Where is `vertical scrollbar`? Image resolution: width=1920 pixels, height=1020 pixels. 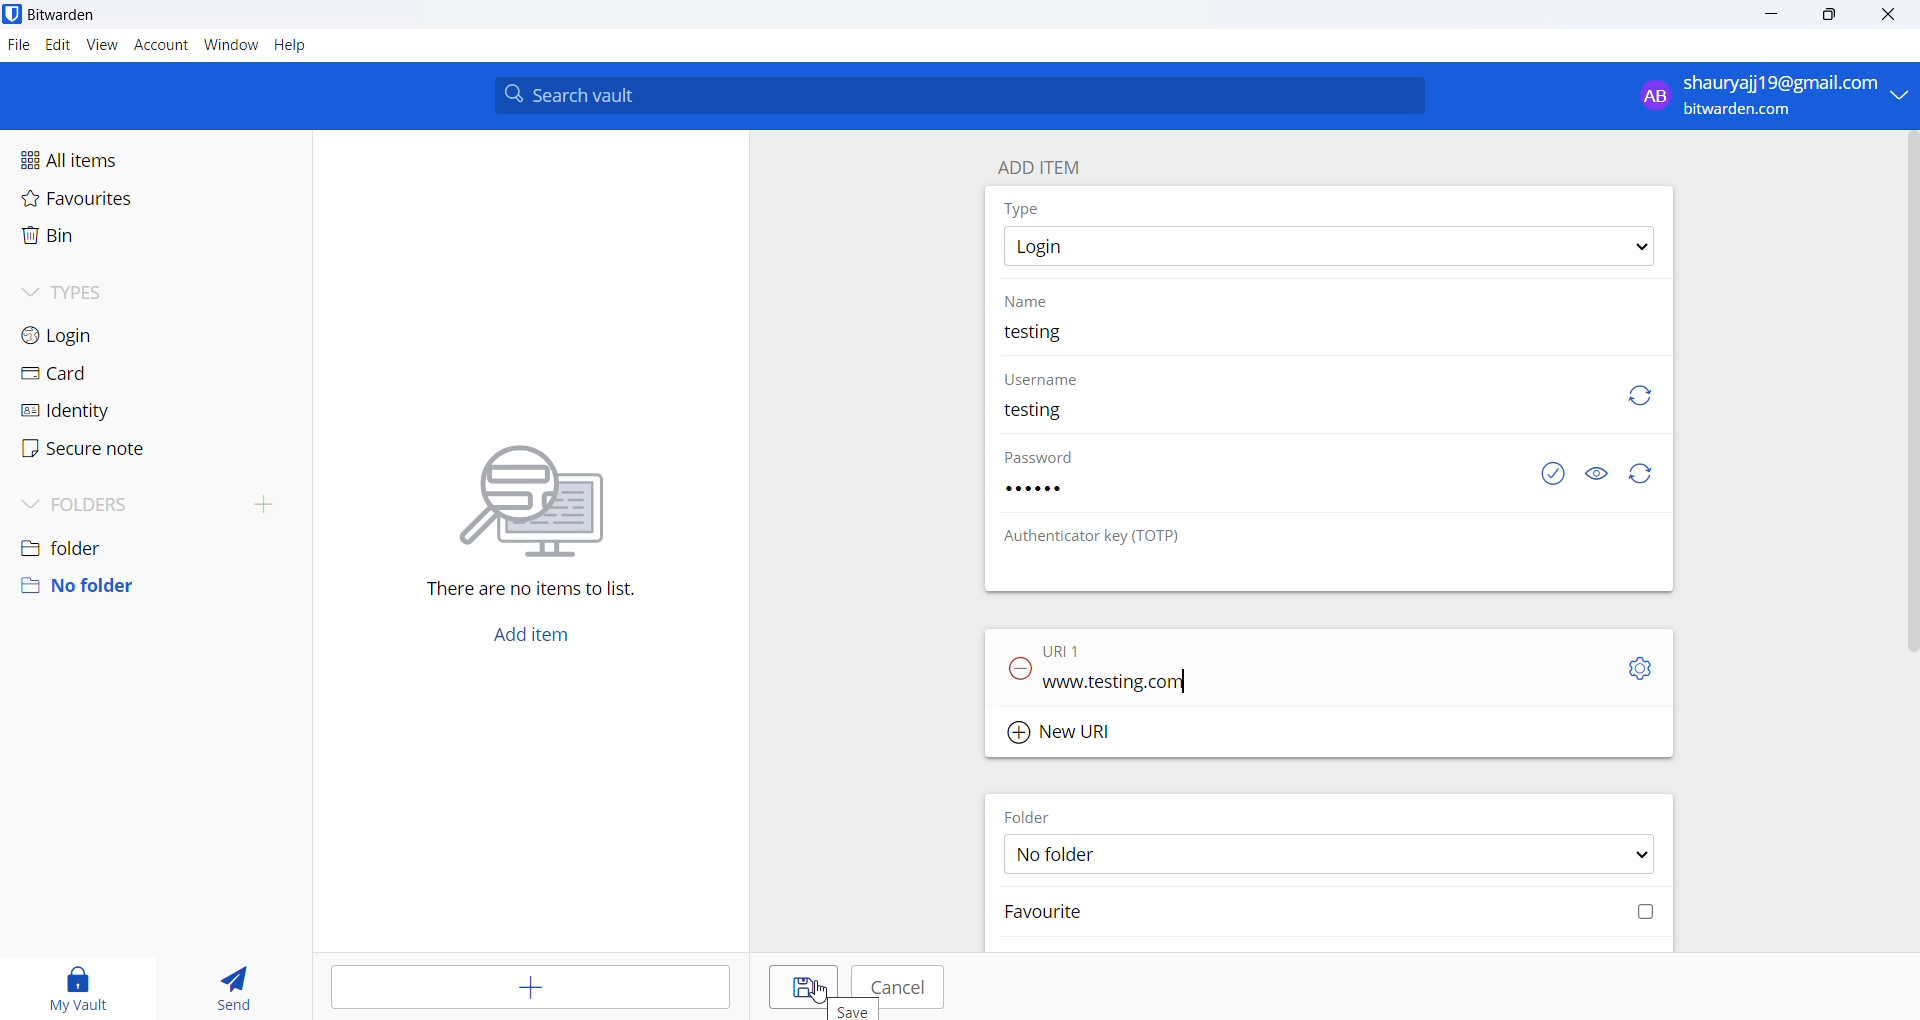
vertical scrollbar is located at coordinates (1908, 393).